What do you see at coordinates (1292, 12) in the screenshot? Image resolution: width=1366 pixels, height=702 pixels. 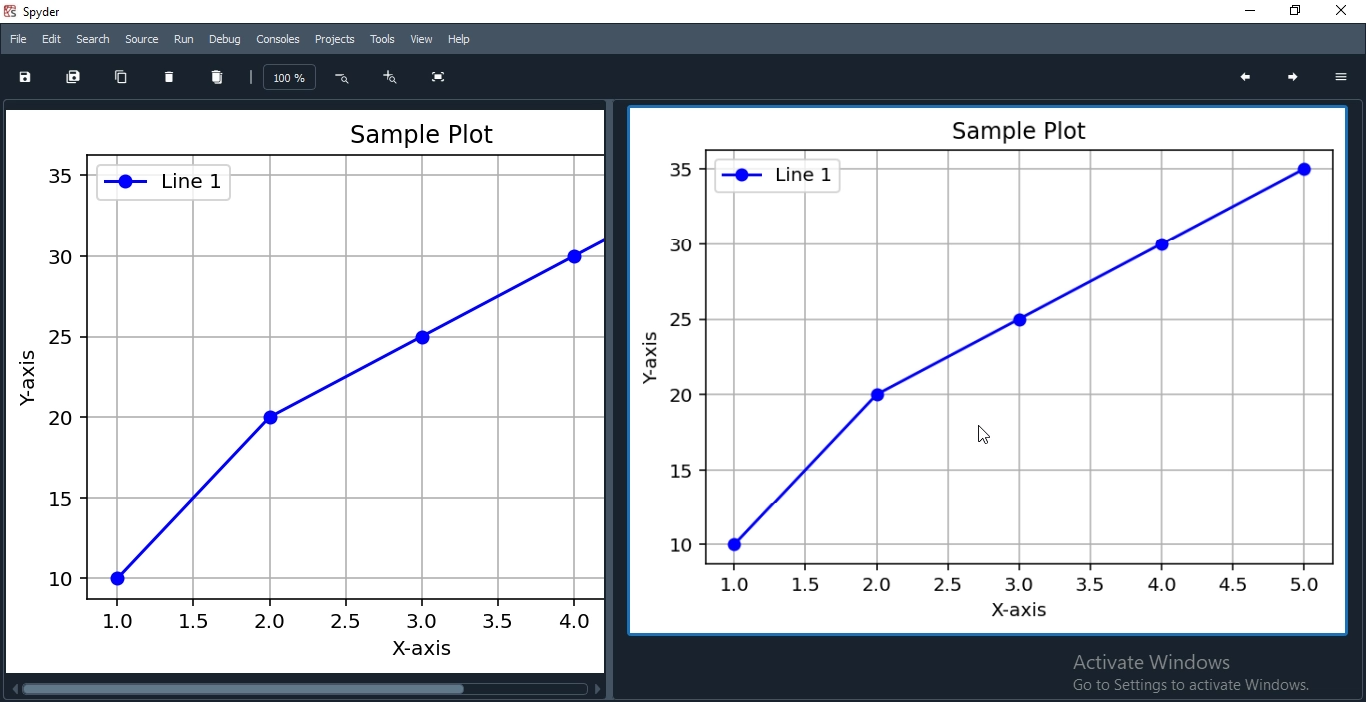 I see `Restore` at bounding box center [1292, 12].